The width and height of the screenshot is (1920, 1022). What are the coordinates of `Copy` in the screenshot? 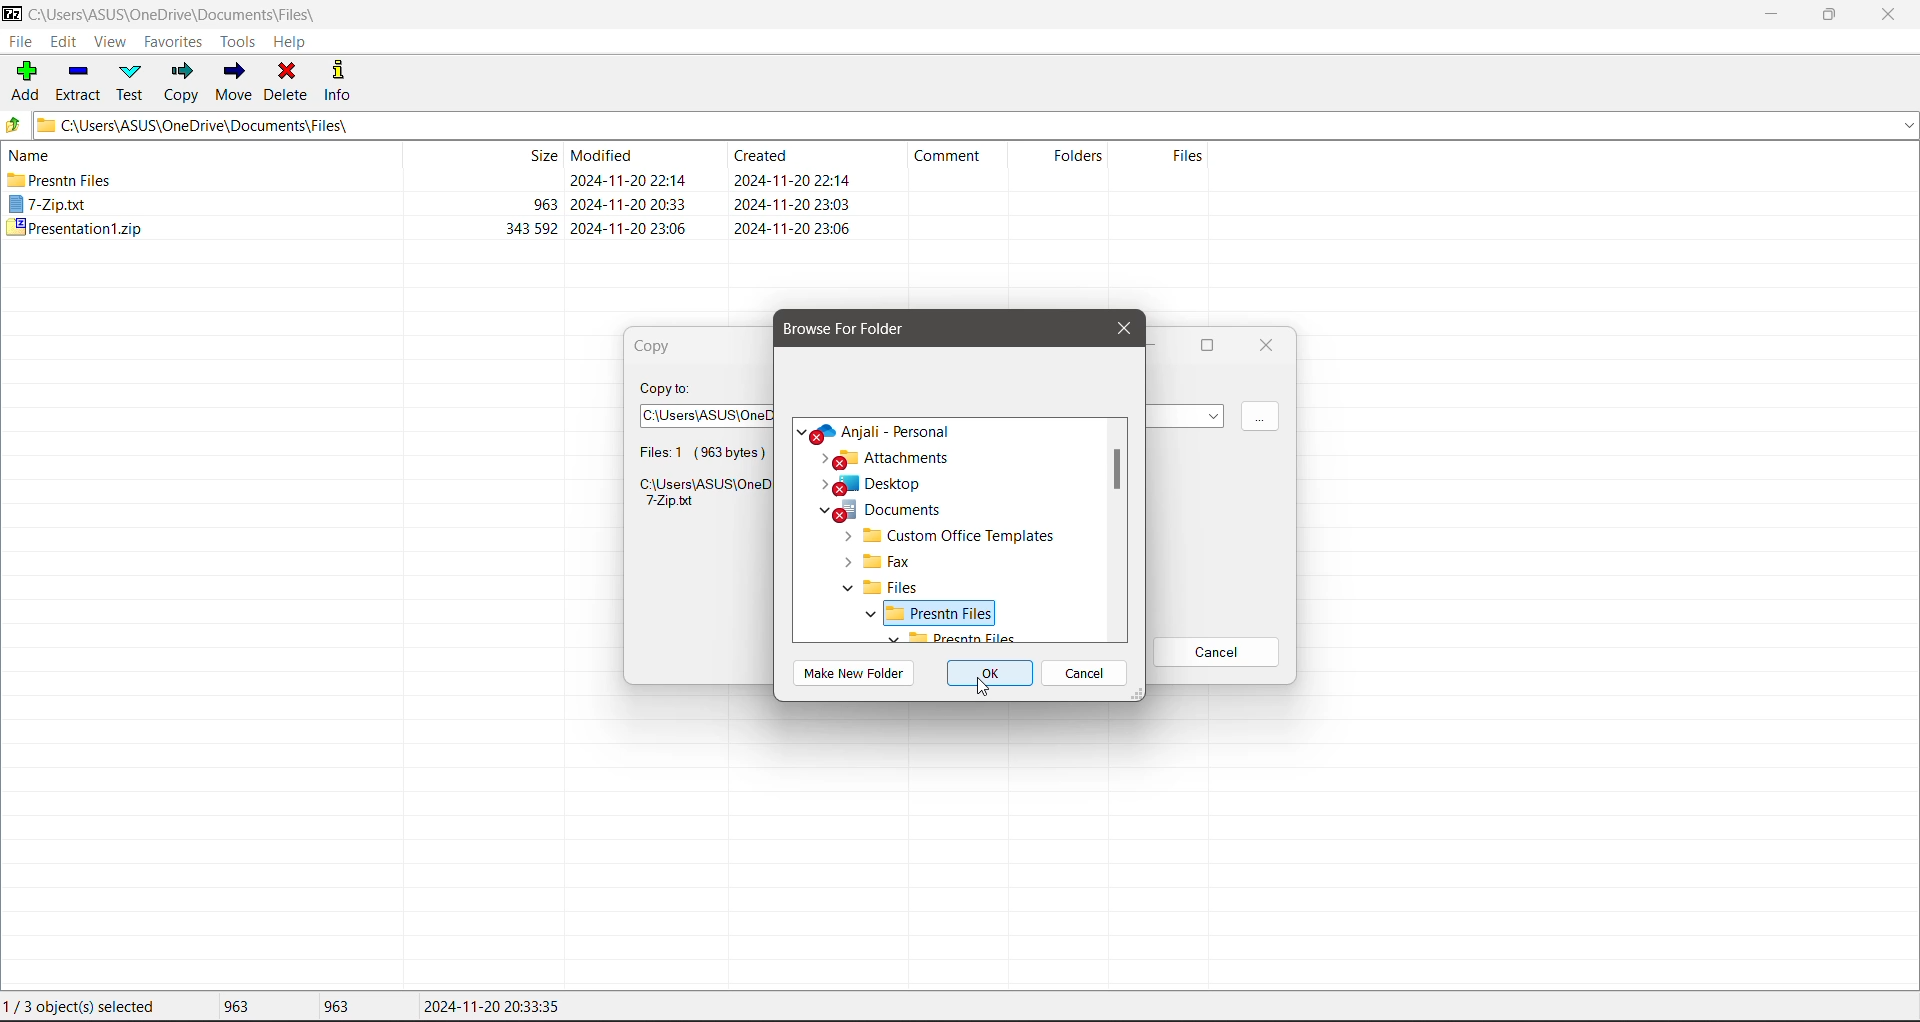 It's located at (181, 81).